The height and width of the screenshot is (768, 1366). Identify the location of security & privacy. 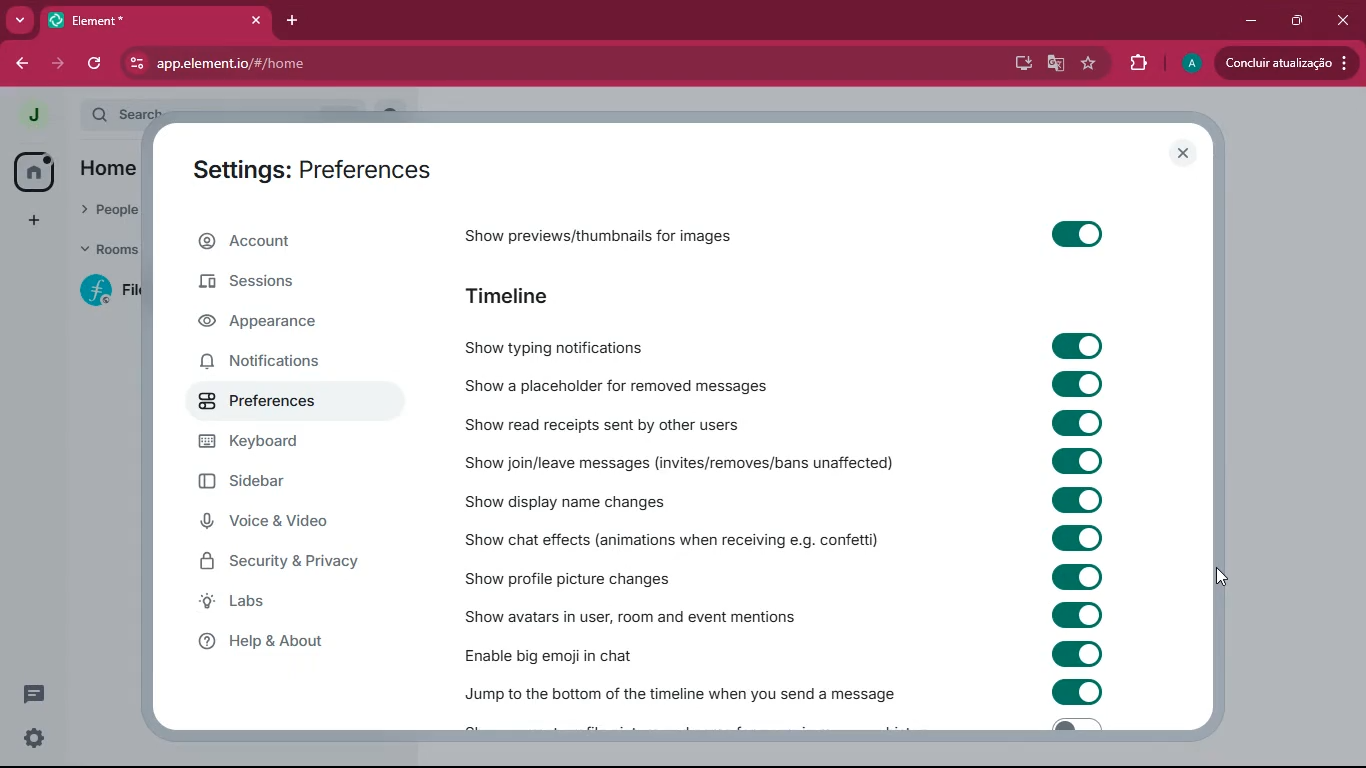
(291, 563).